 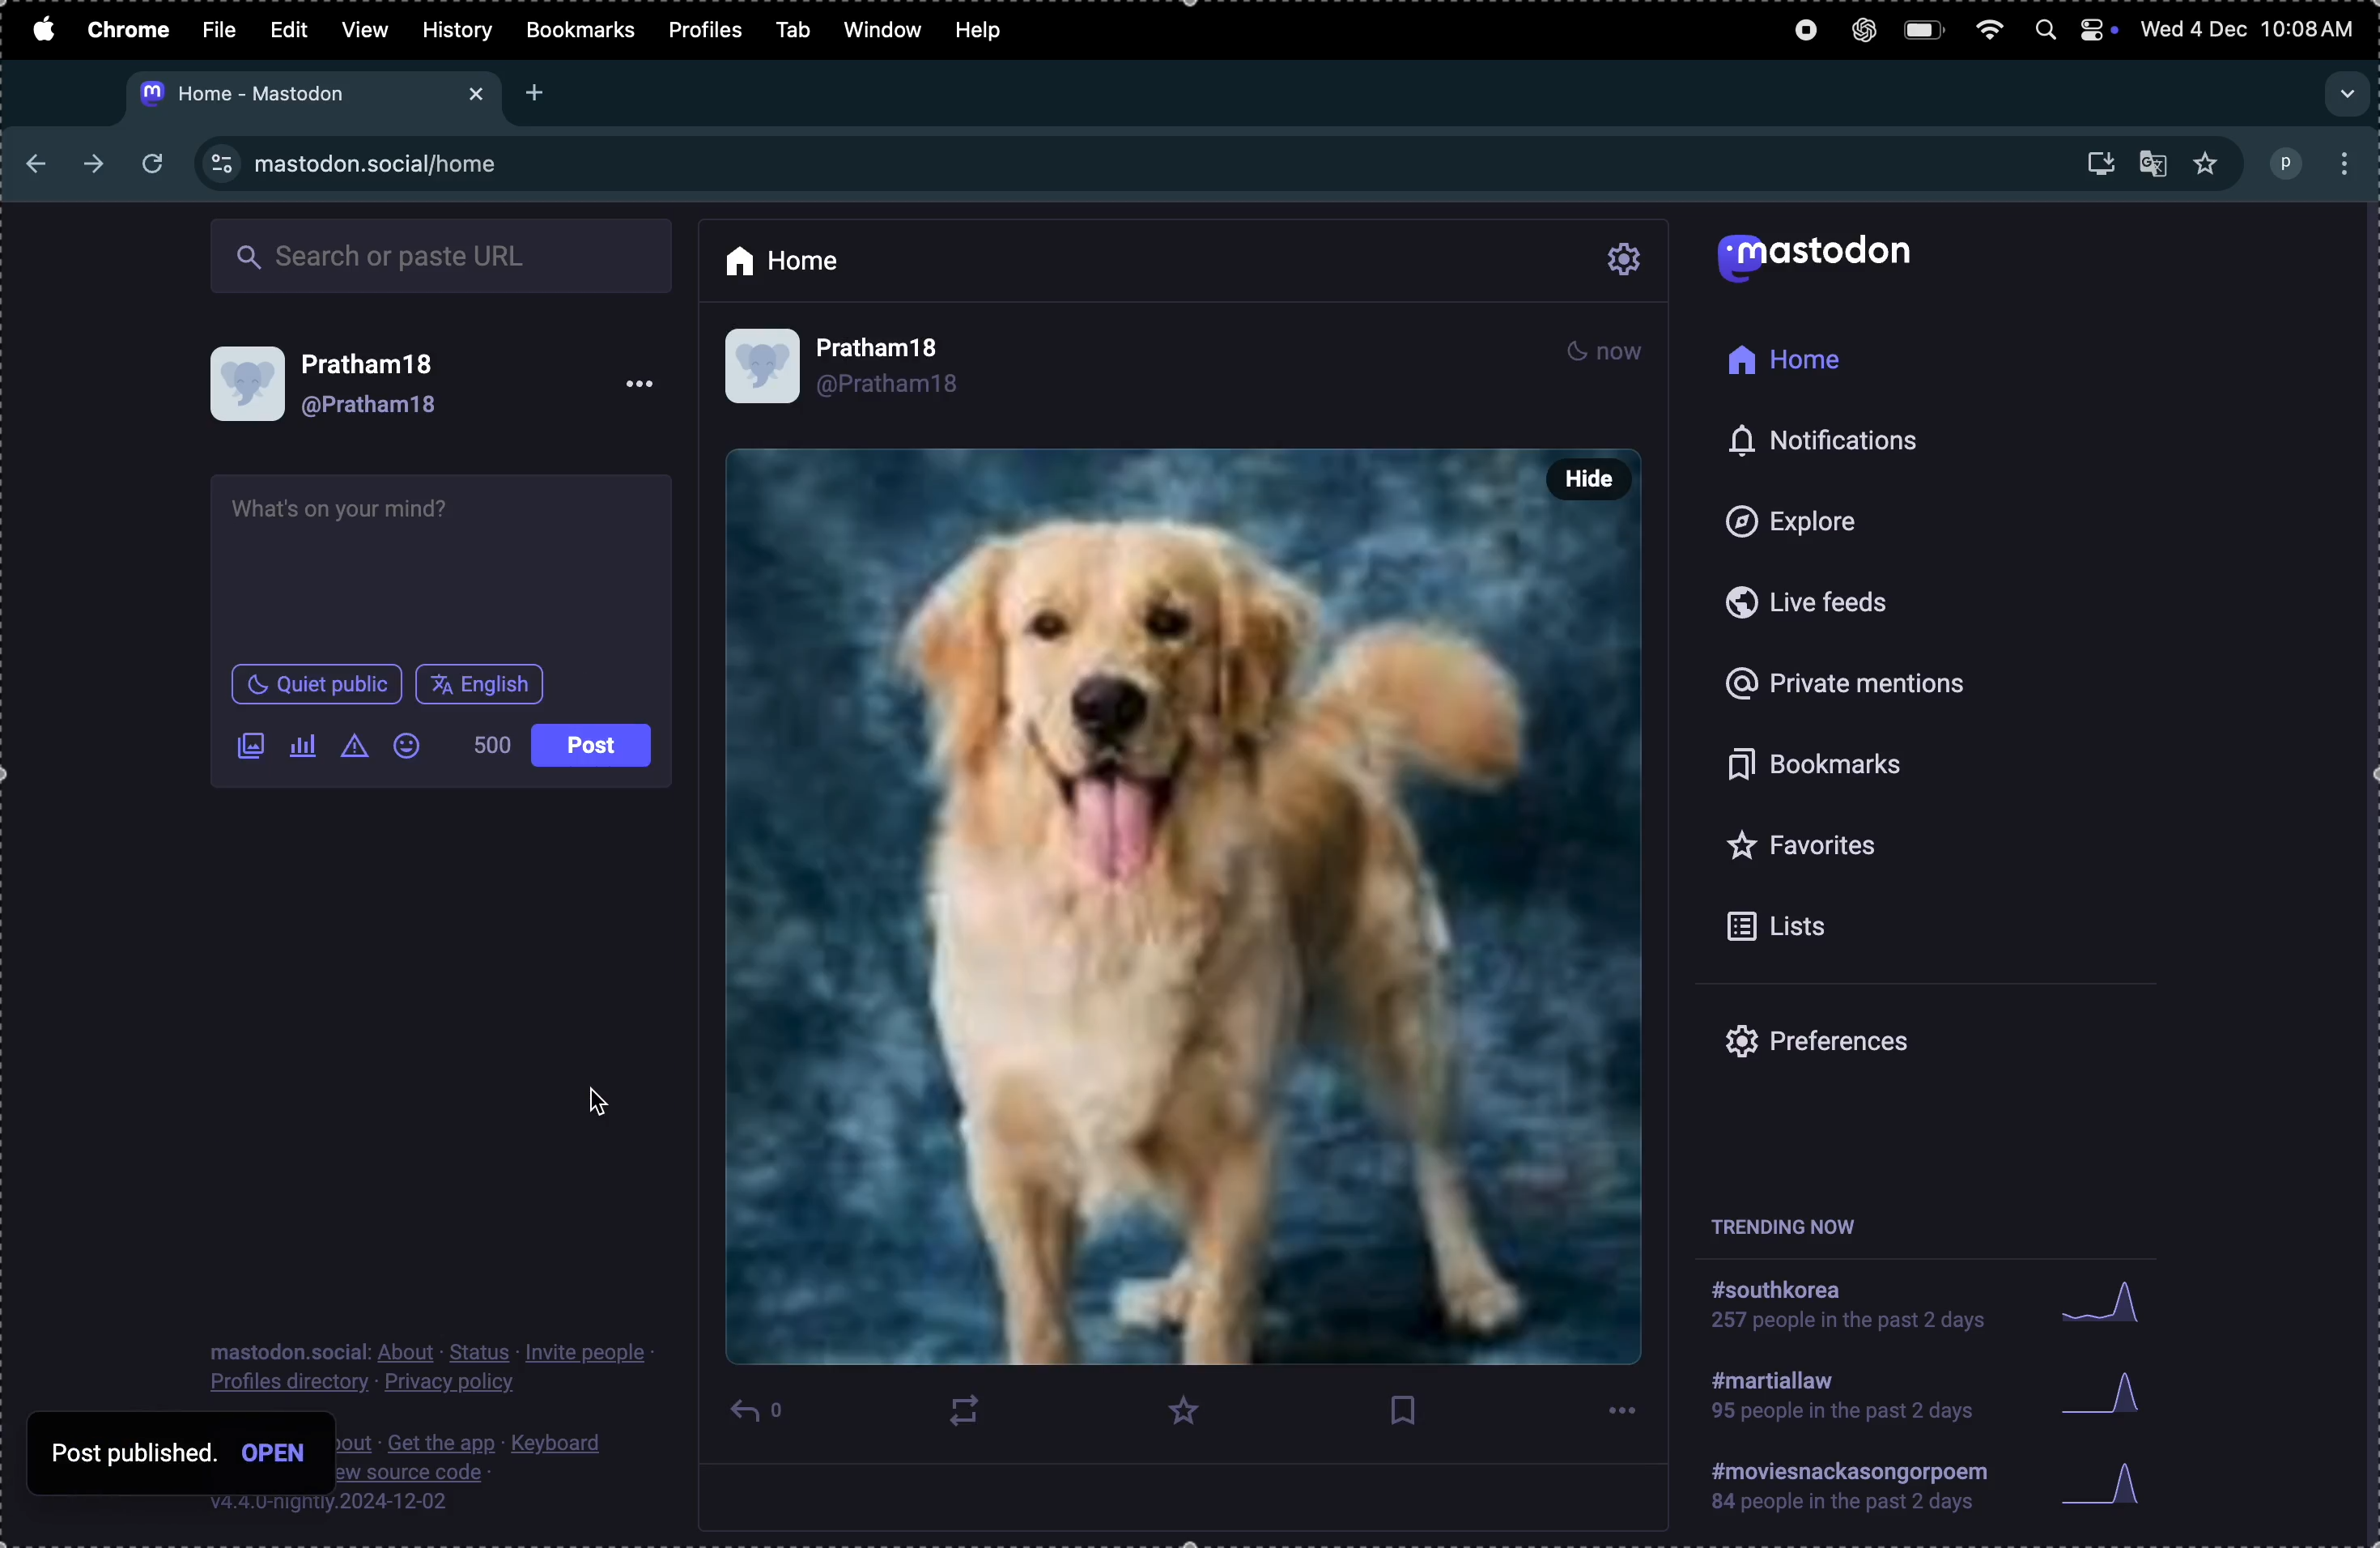 I want to click on option, so click(x=640, y=388).